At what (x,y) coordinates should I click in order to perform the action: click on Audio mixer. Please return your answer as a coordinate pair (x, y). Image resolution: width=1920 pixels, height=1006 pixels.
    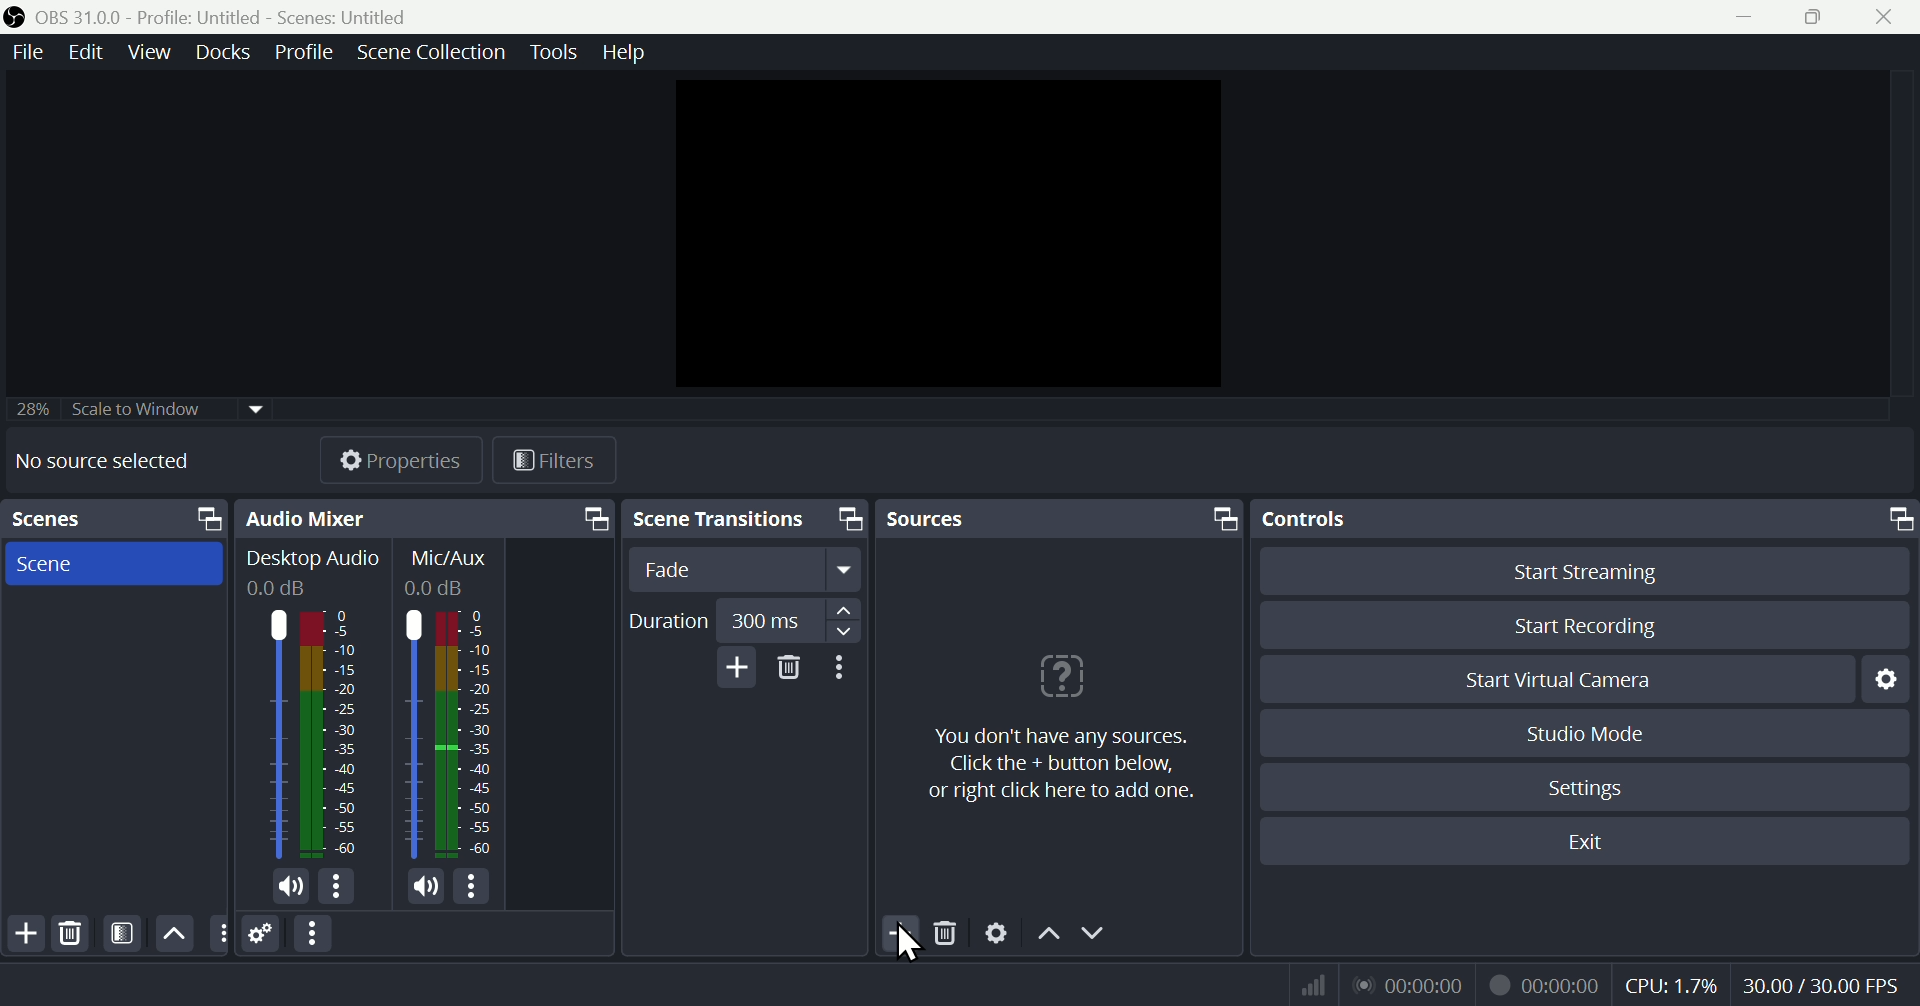
    Looking at the image, I should click on (421, 519).